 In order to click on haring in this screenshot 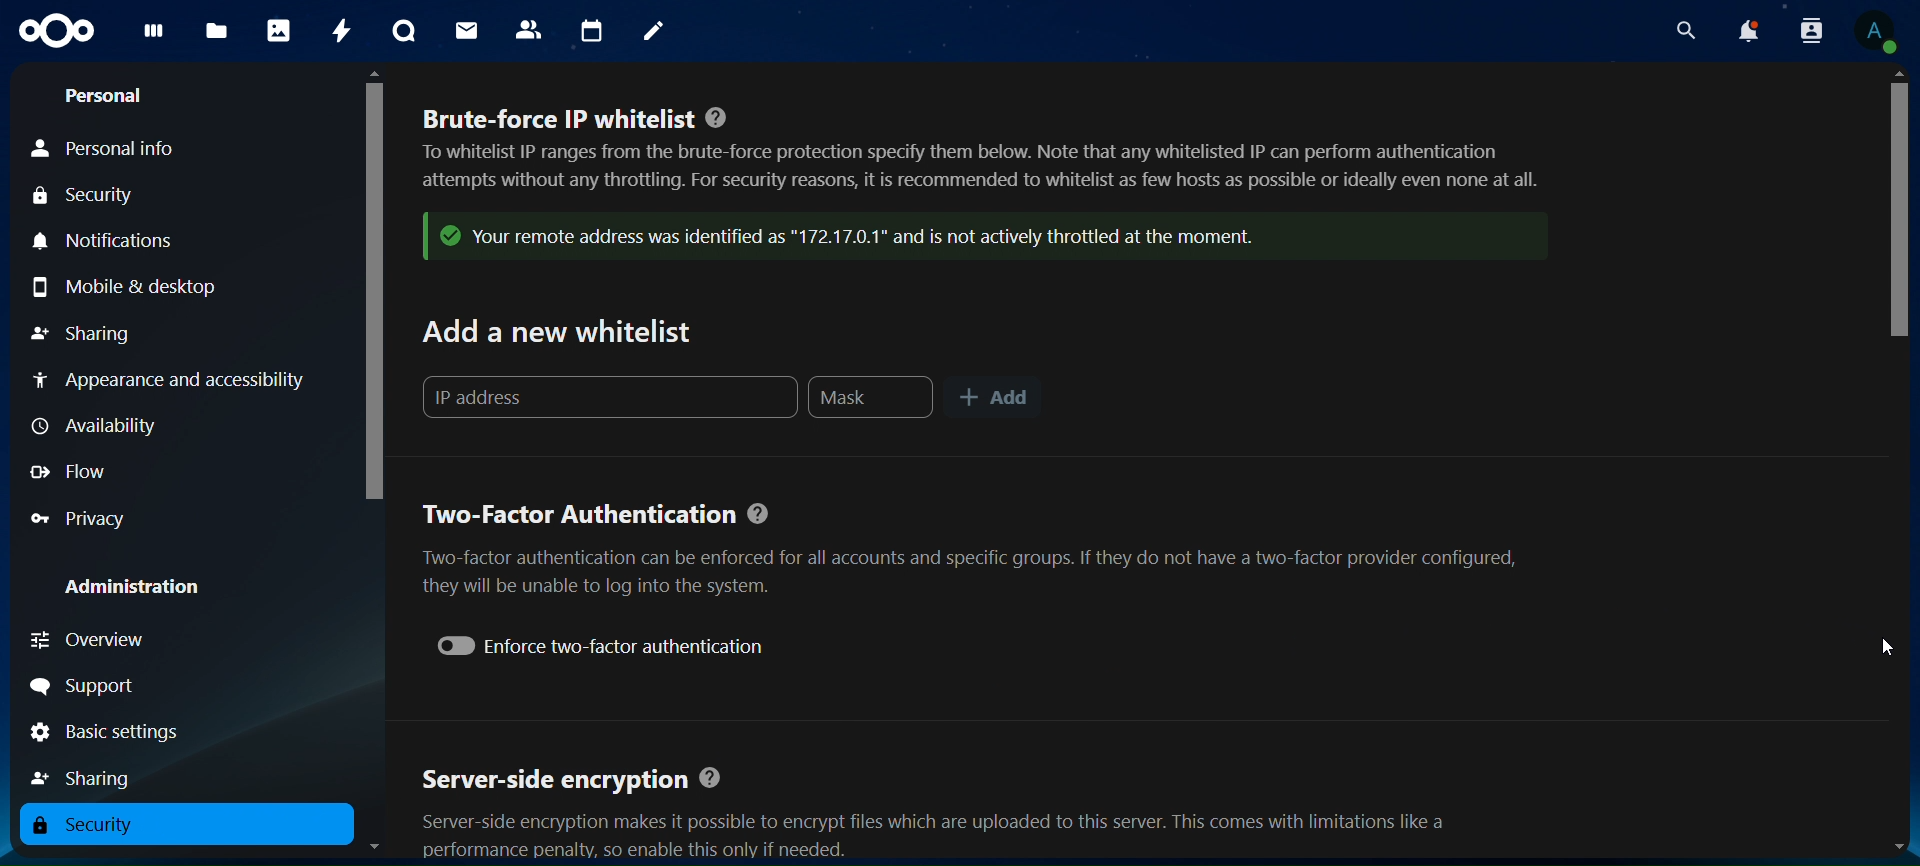, I will do `click(89, 775)`.